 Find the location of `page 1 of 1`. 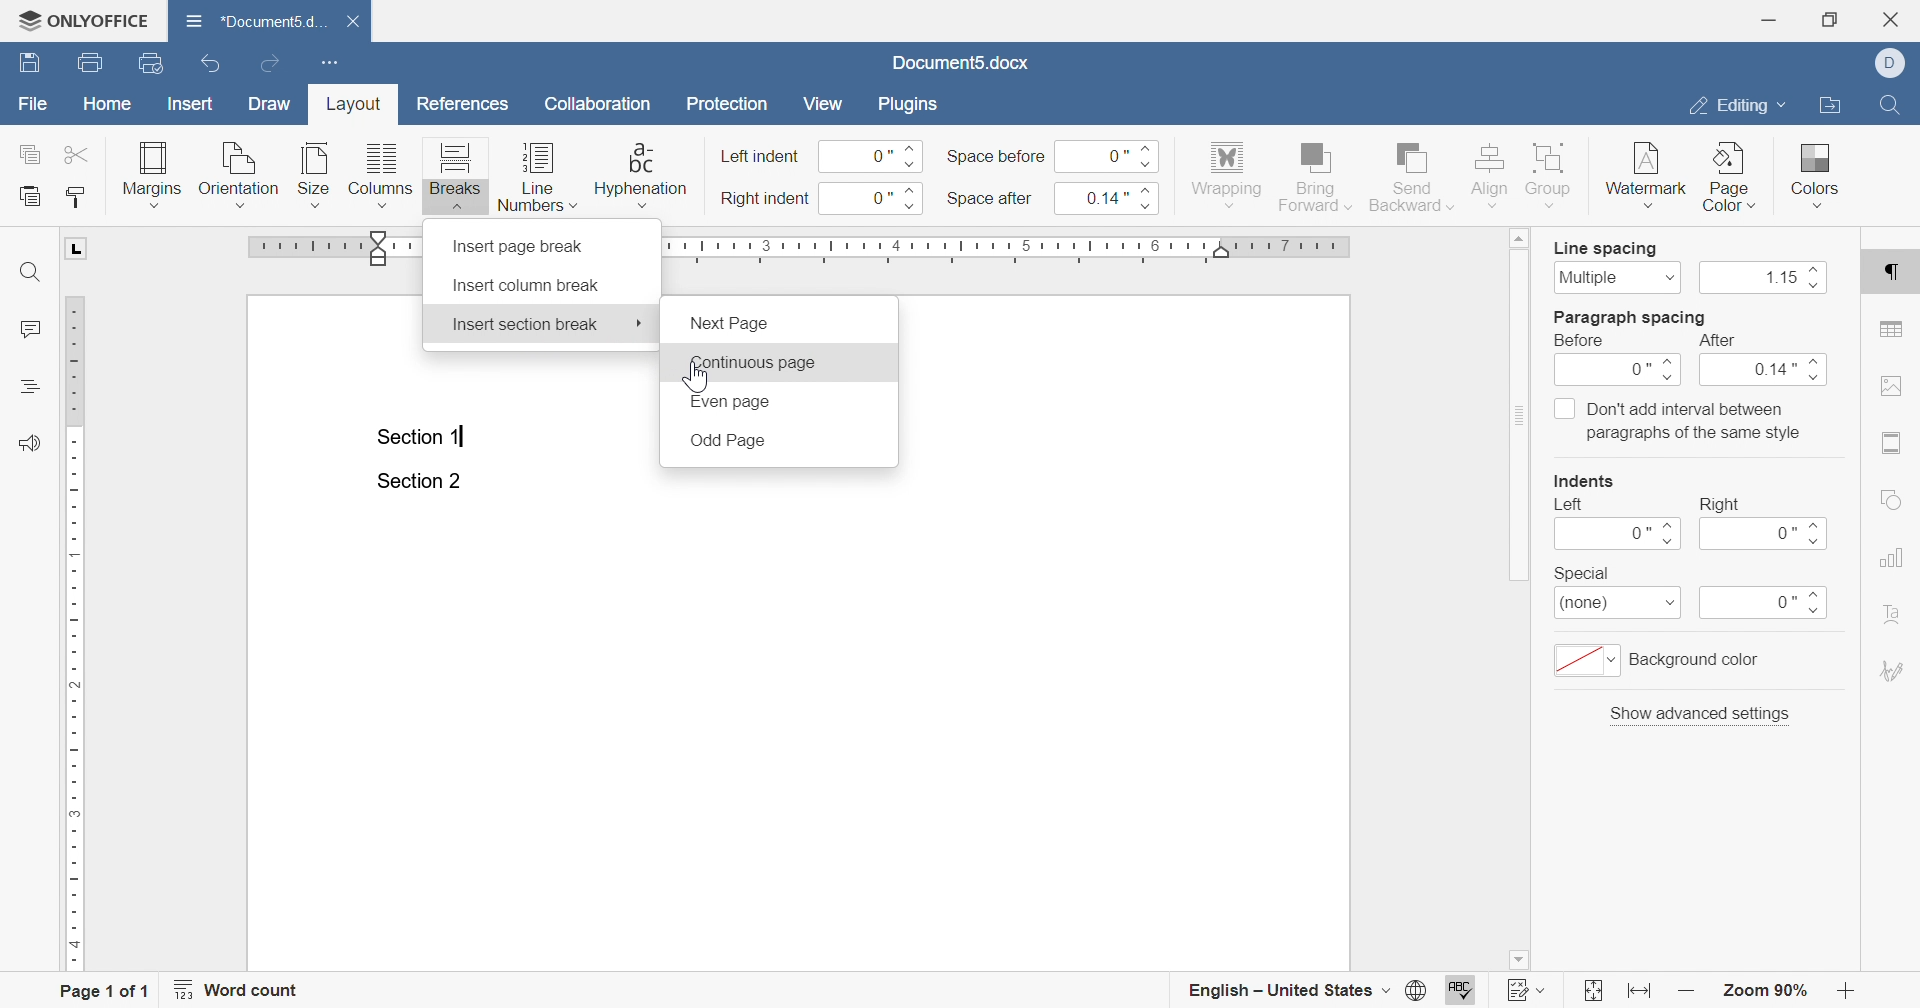

page 1 of 1 is located at coordinates (109, 989).